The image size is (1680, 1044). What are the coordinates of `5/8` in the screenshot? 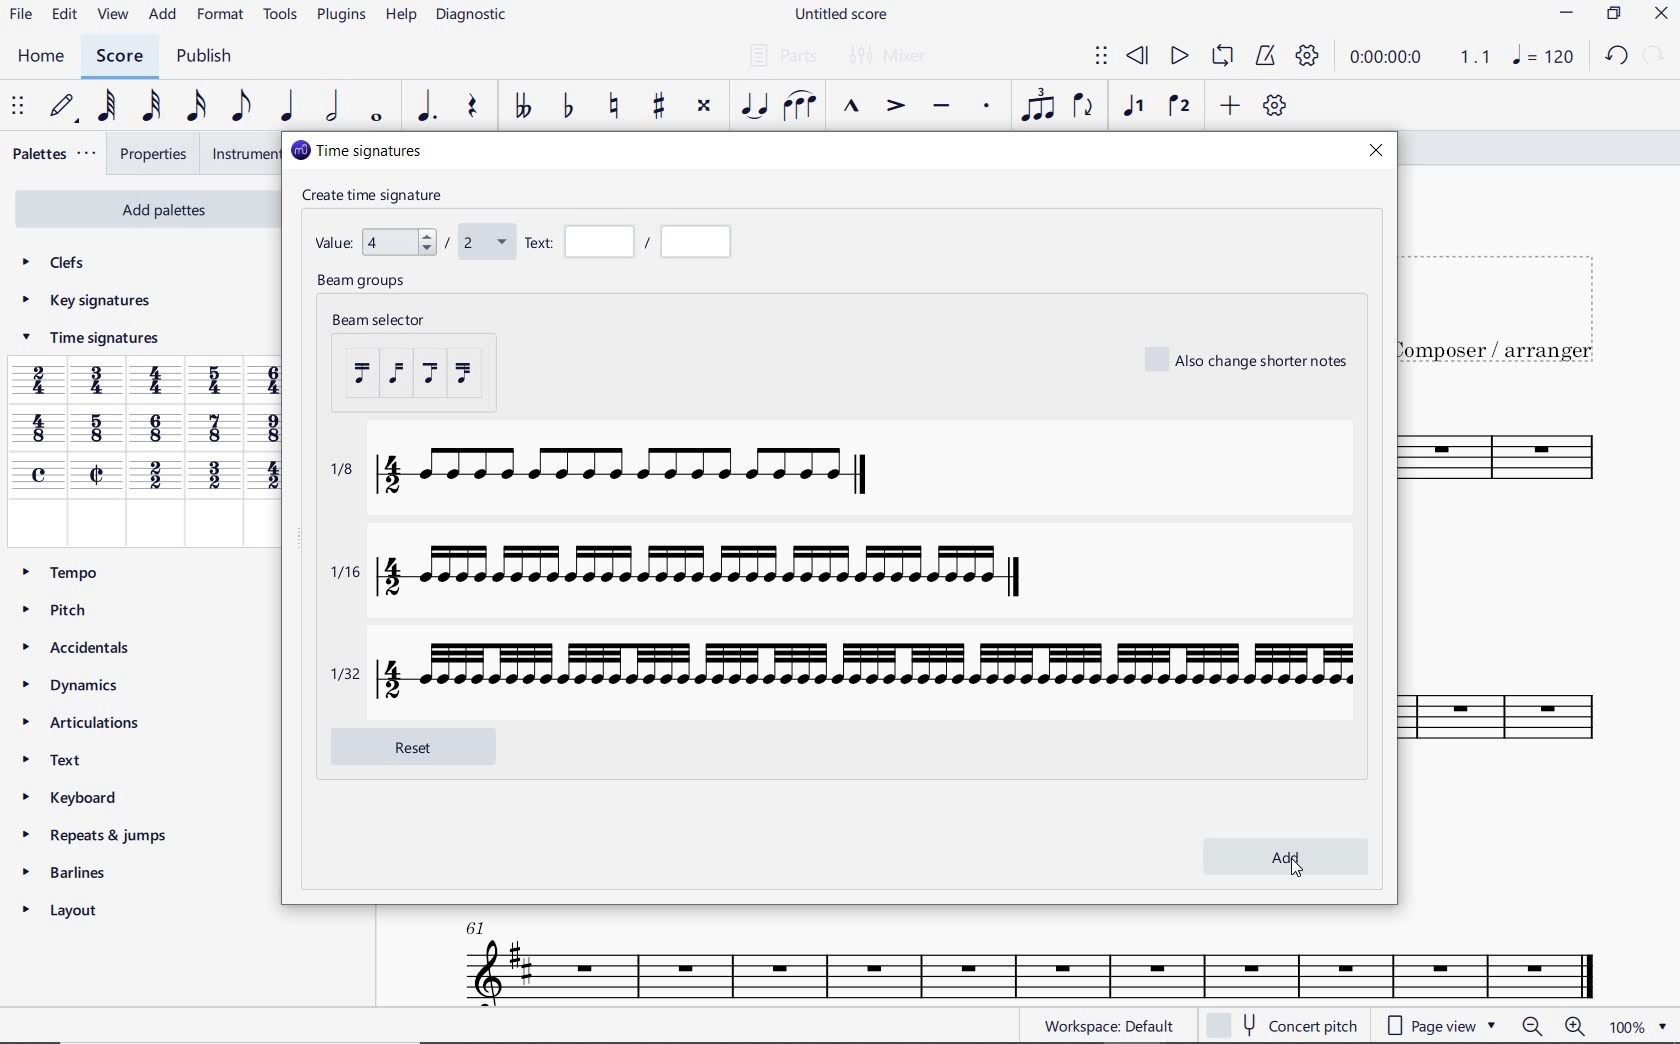 It's located at (95, 430).